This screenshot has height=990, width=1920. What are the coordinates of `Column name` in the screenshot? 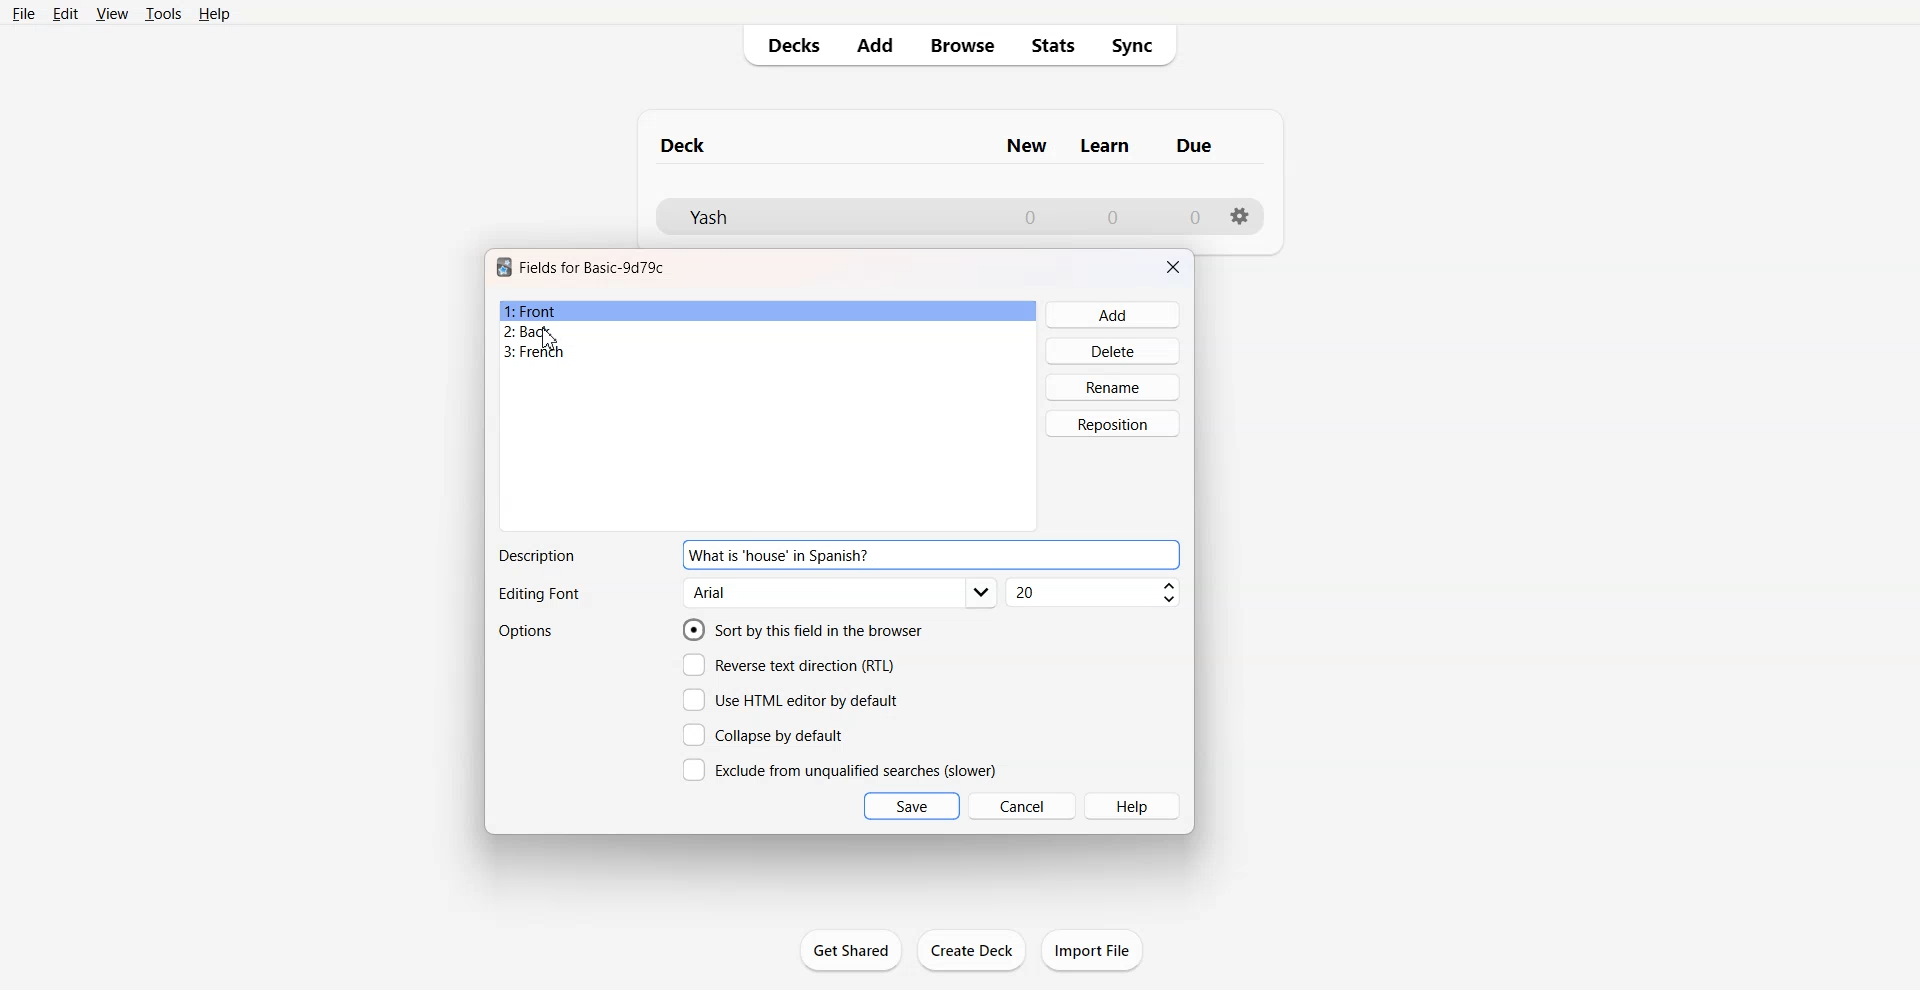 It's located at (1026, 146).